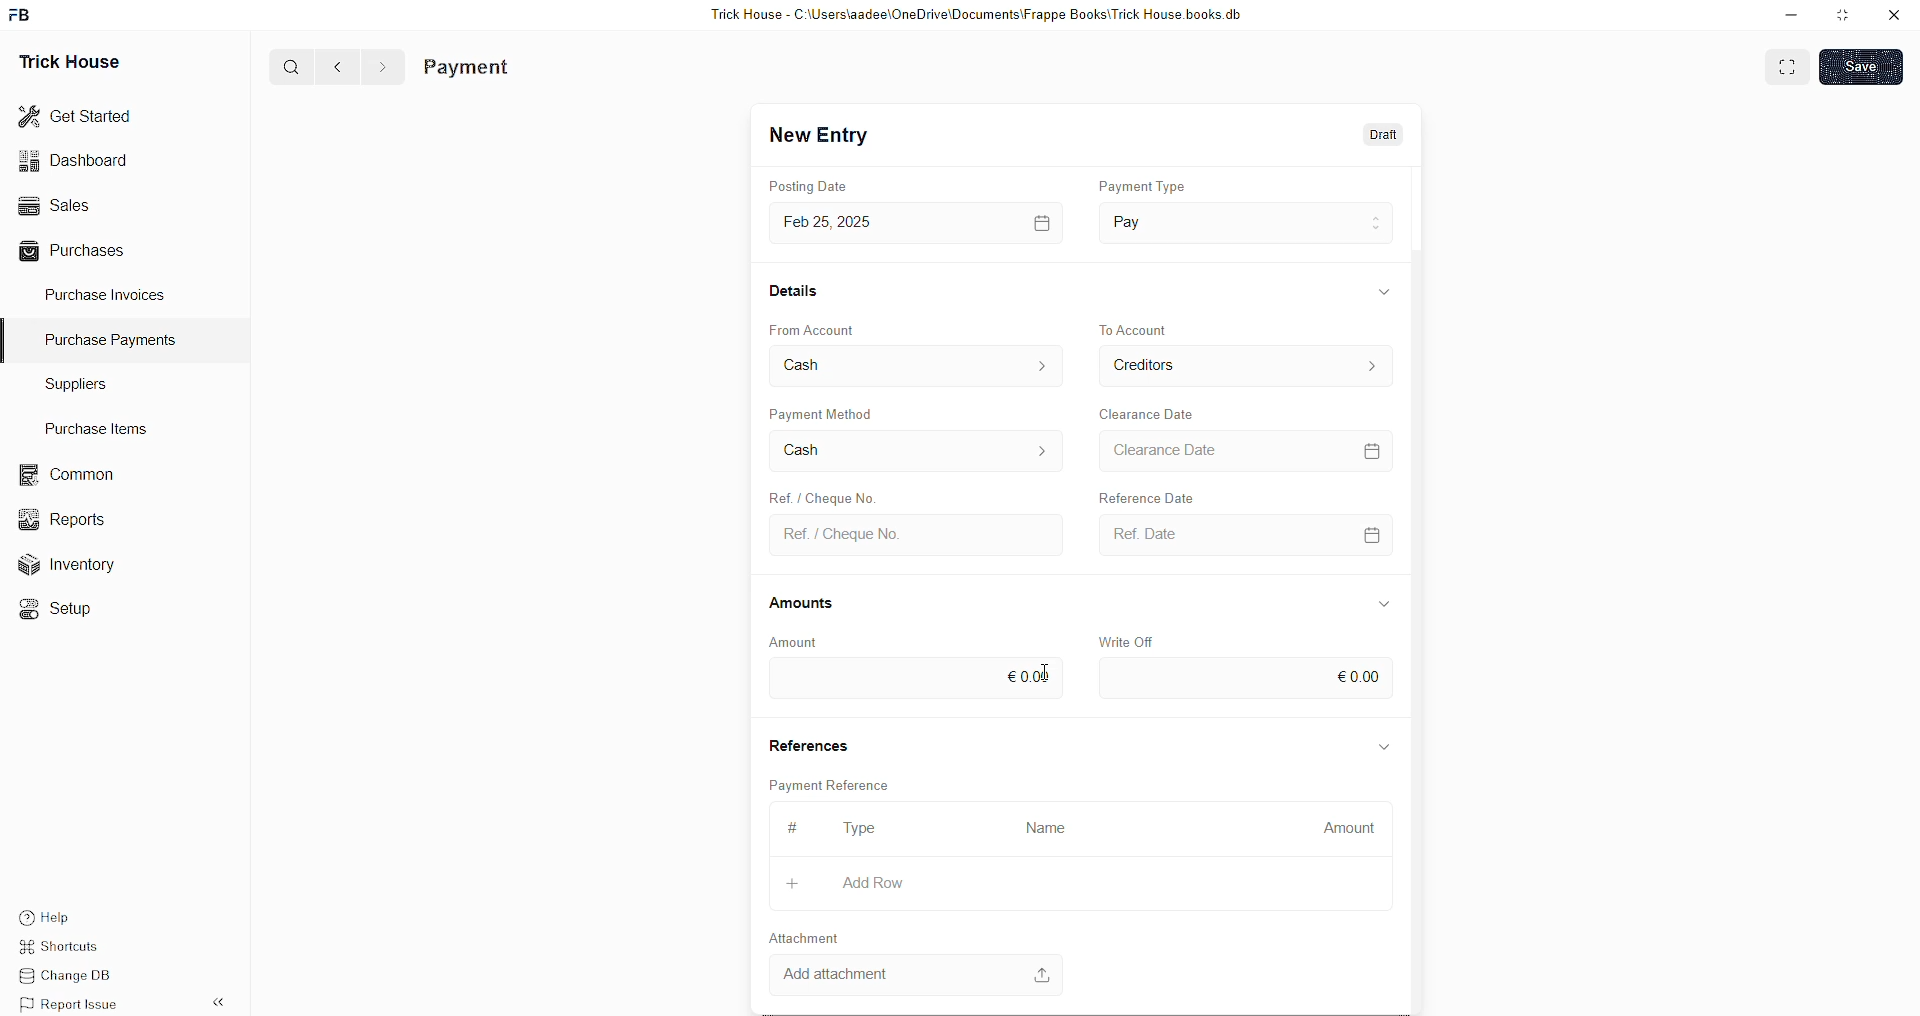 Image resolution: width=1920 pixels, height=1016 pixels. What do you see at coordinates (814, 494) in the screenshot?
I see `Ref. / Cheque No.` at bounding box center [814, 494].